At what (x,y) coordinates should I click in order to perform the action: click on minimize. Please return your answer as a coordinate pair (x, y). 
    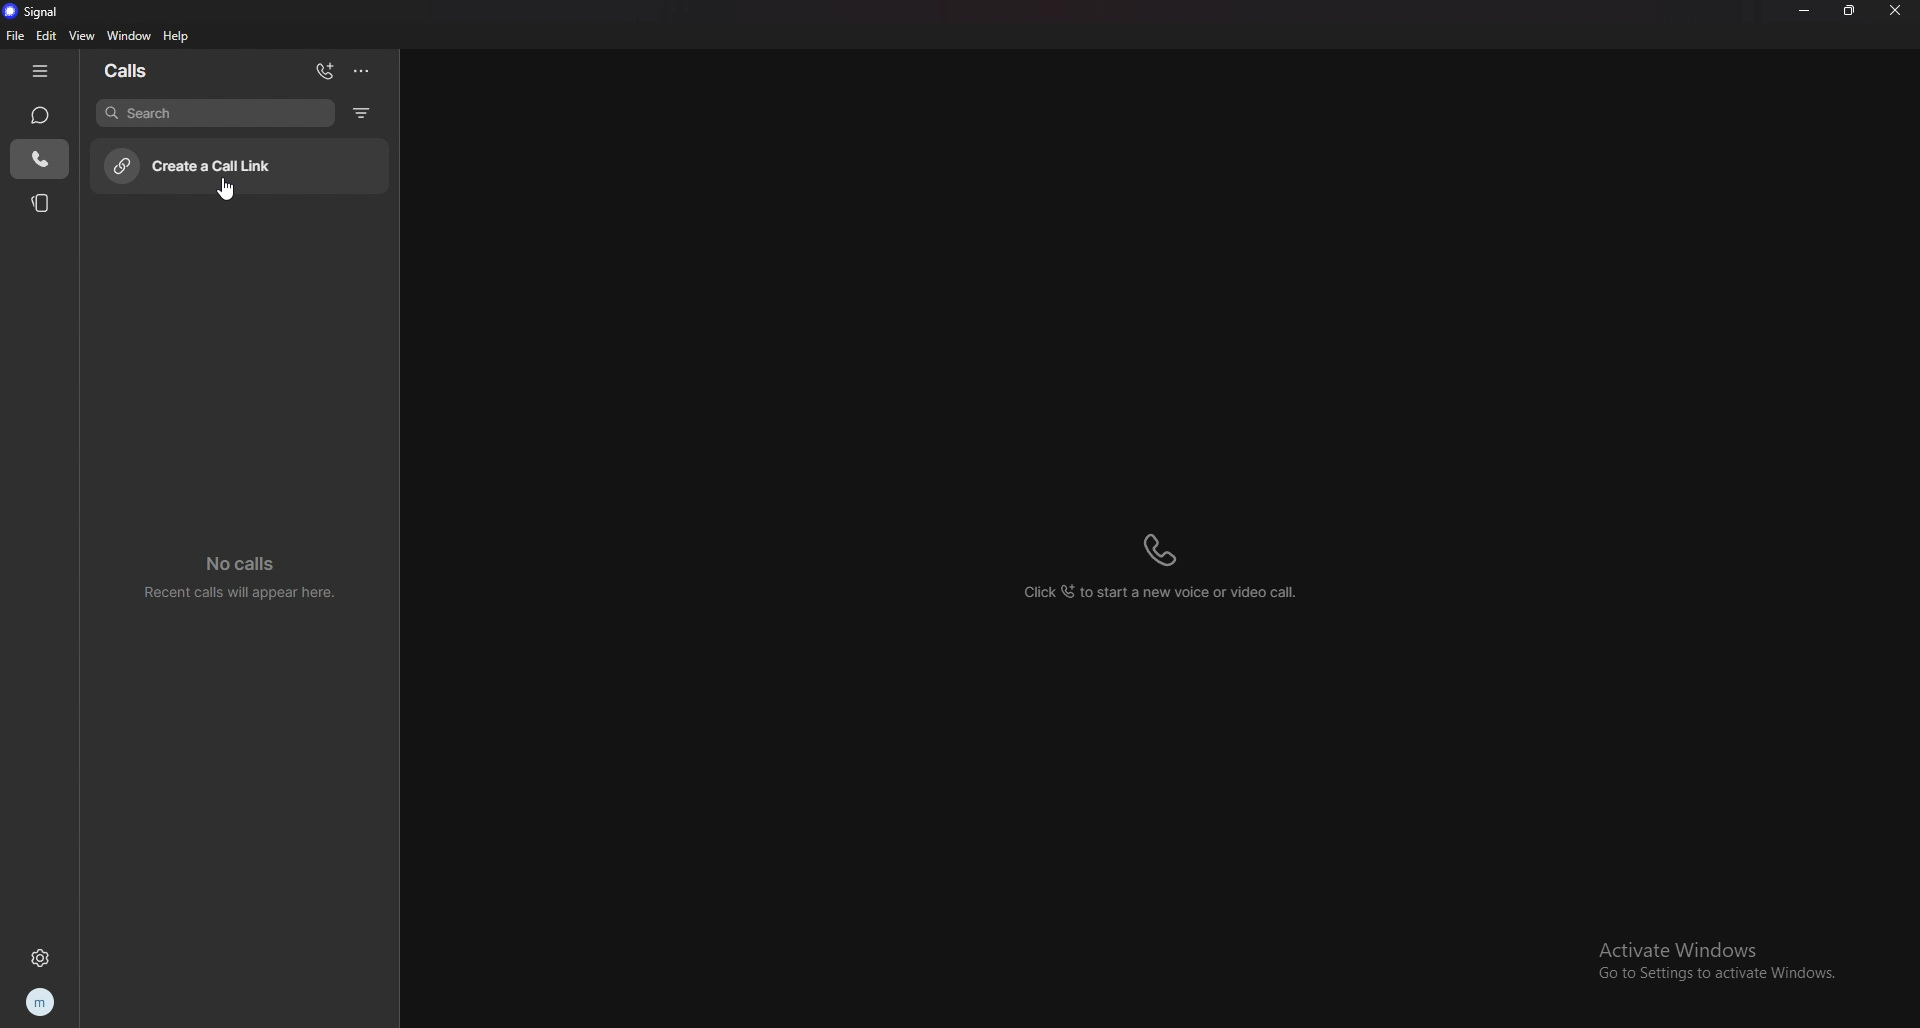
    Looking at the image, I should click on (1803, 11).